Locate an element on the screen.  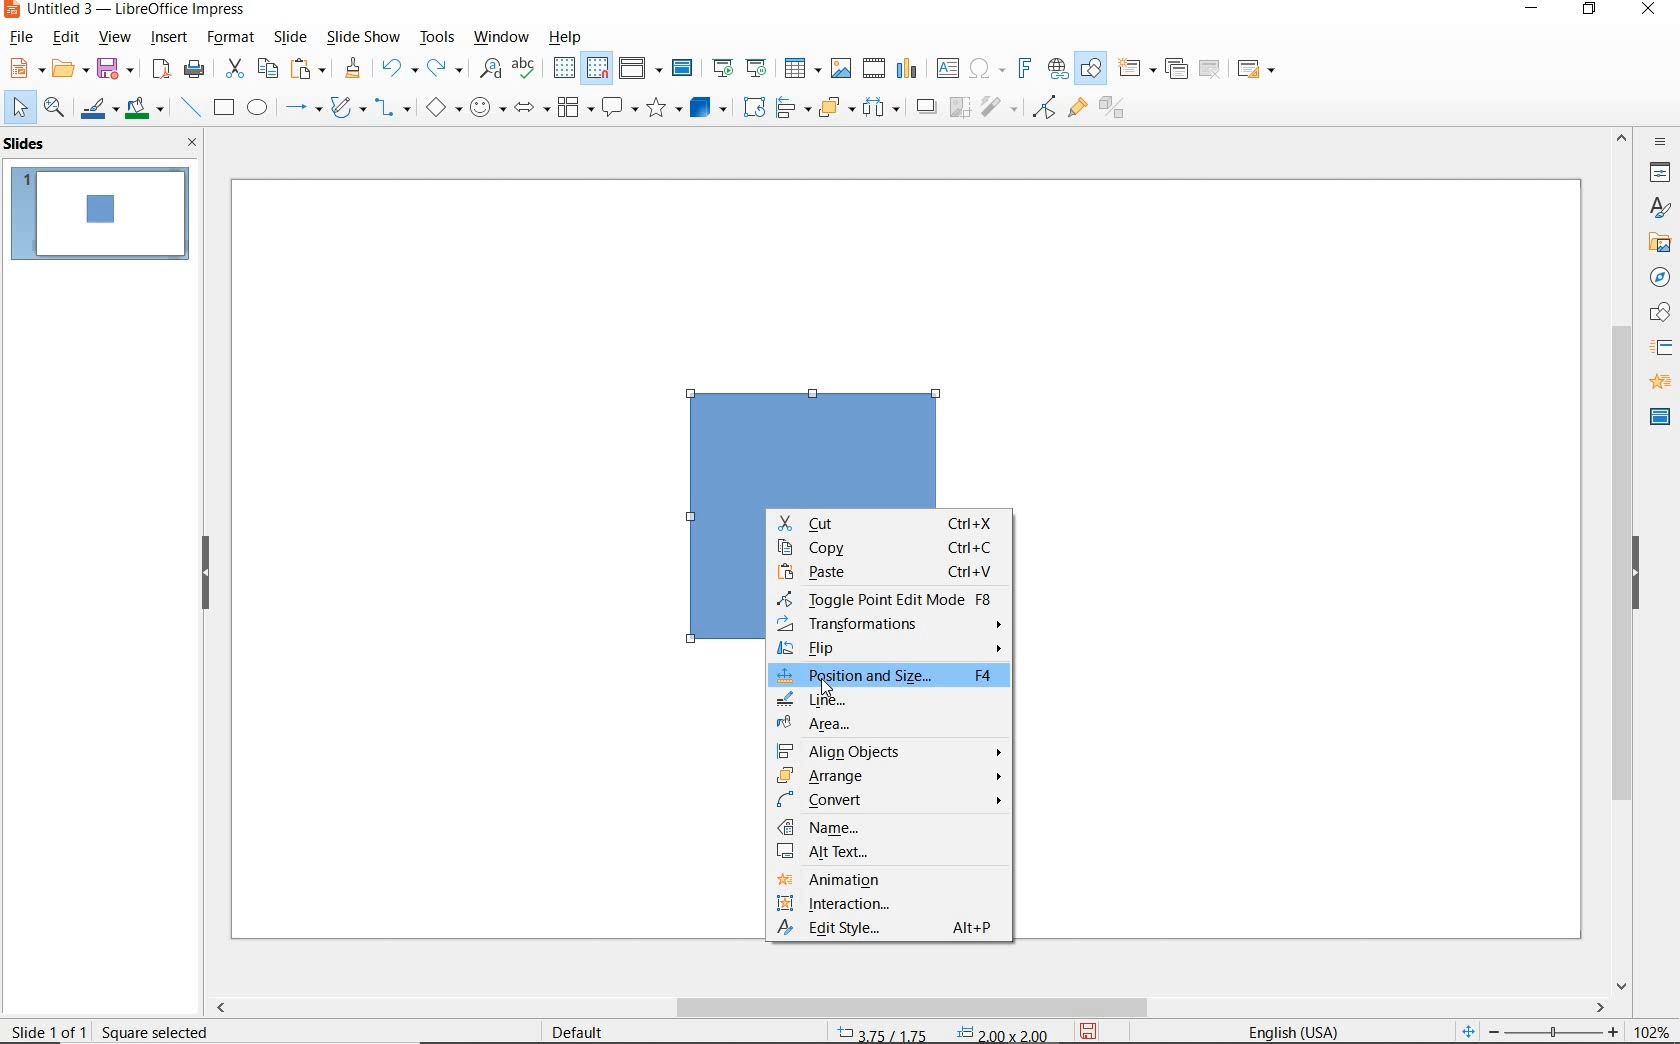
basic shapes is located at coordinates (441, 107).